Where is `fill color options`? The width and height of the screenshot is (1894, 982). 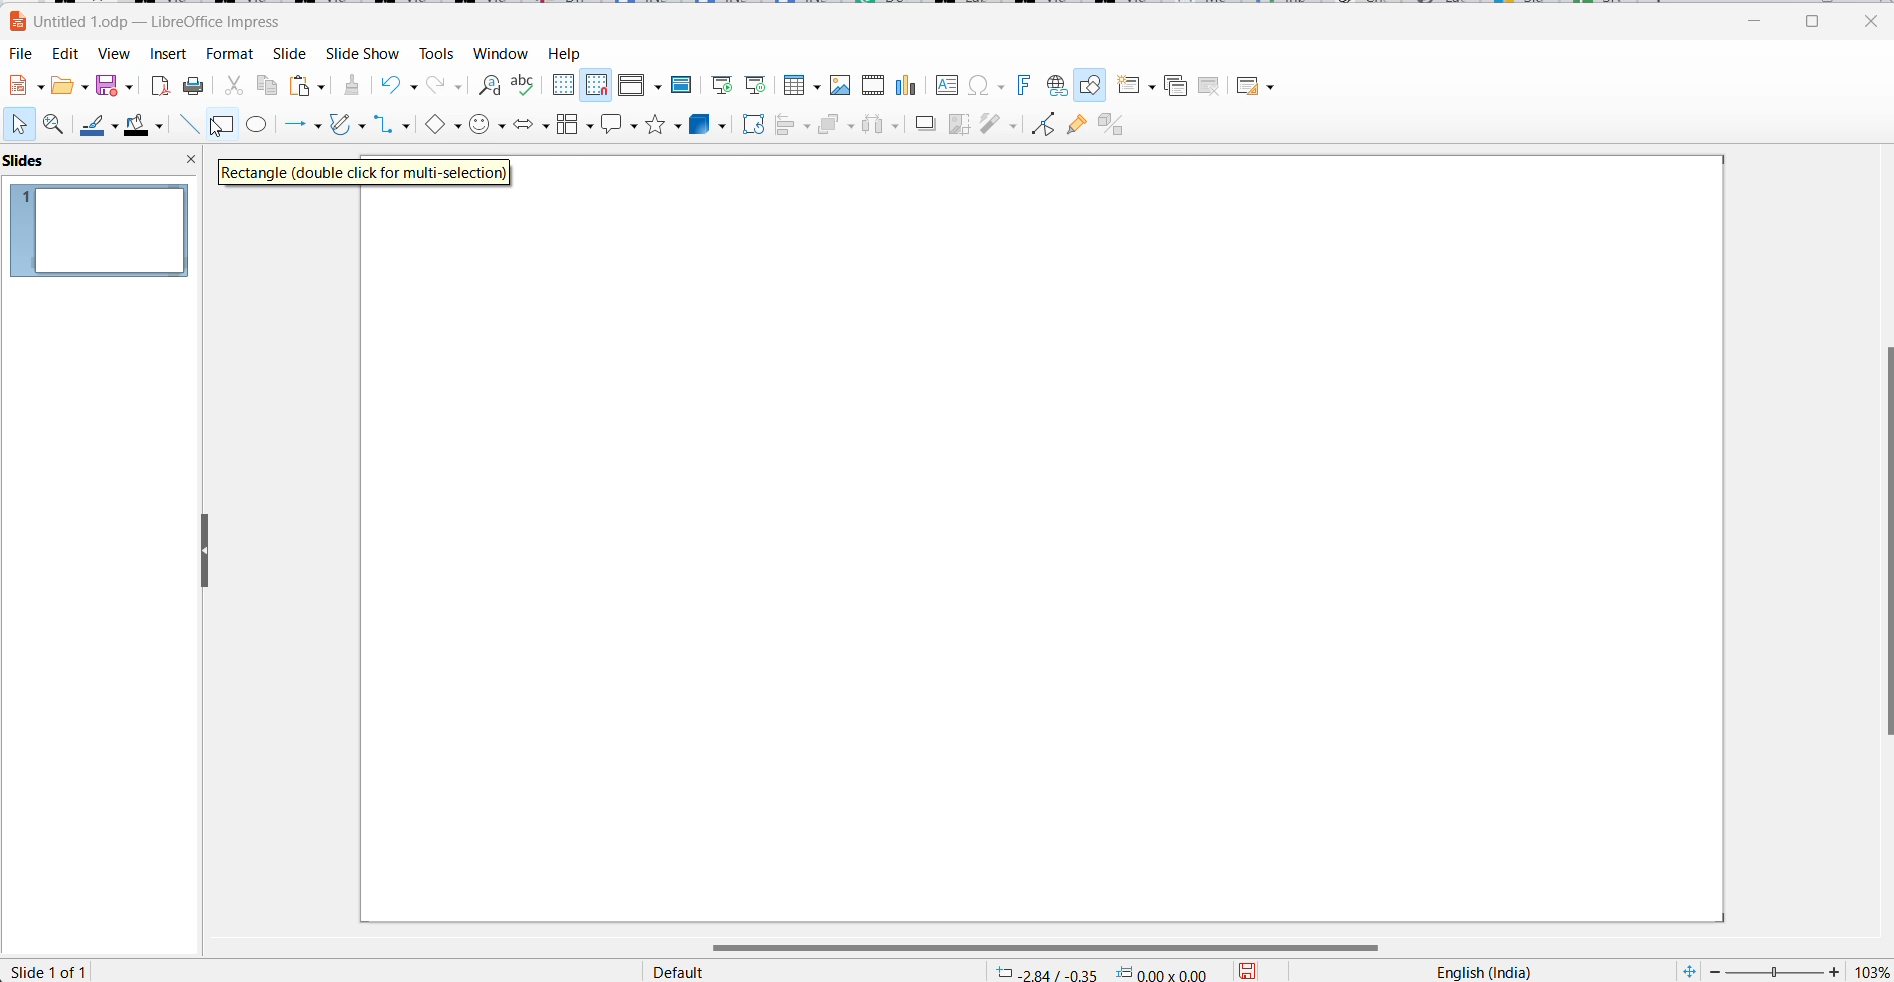
fill color options is located at coordinates (157, 126).